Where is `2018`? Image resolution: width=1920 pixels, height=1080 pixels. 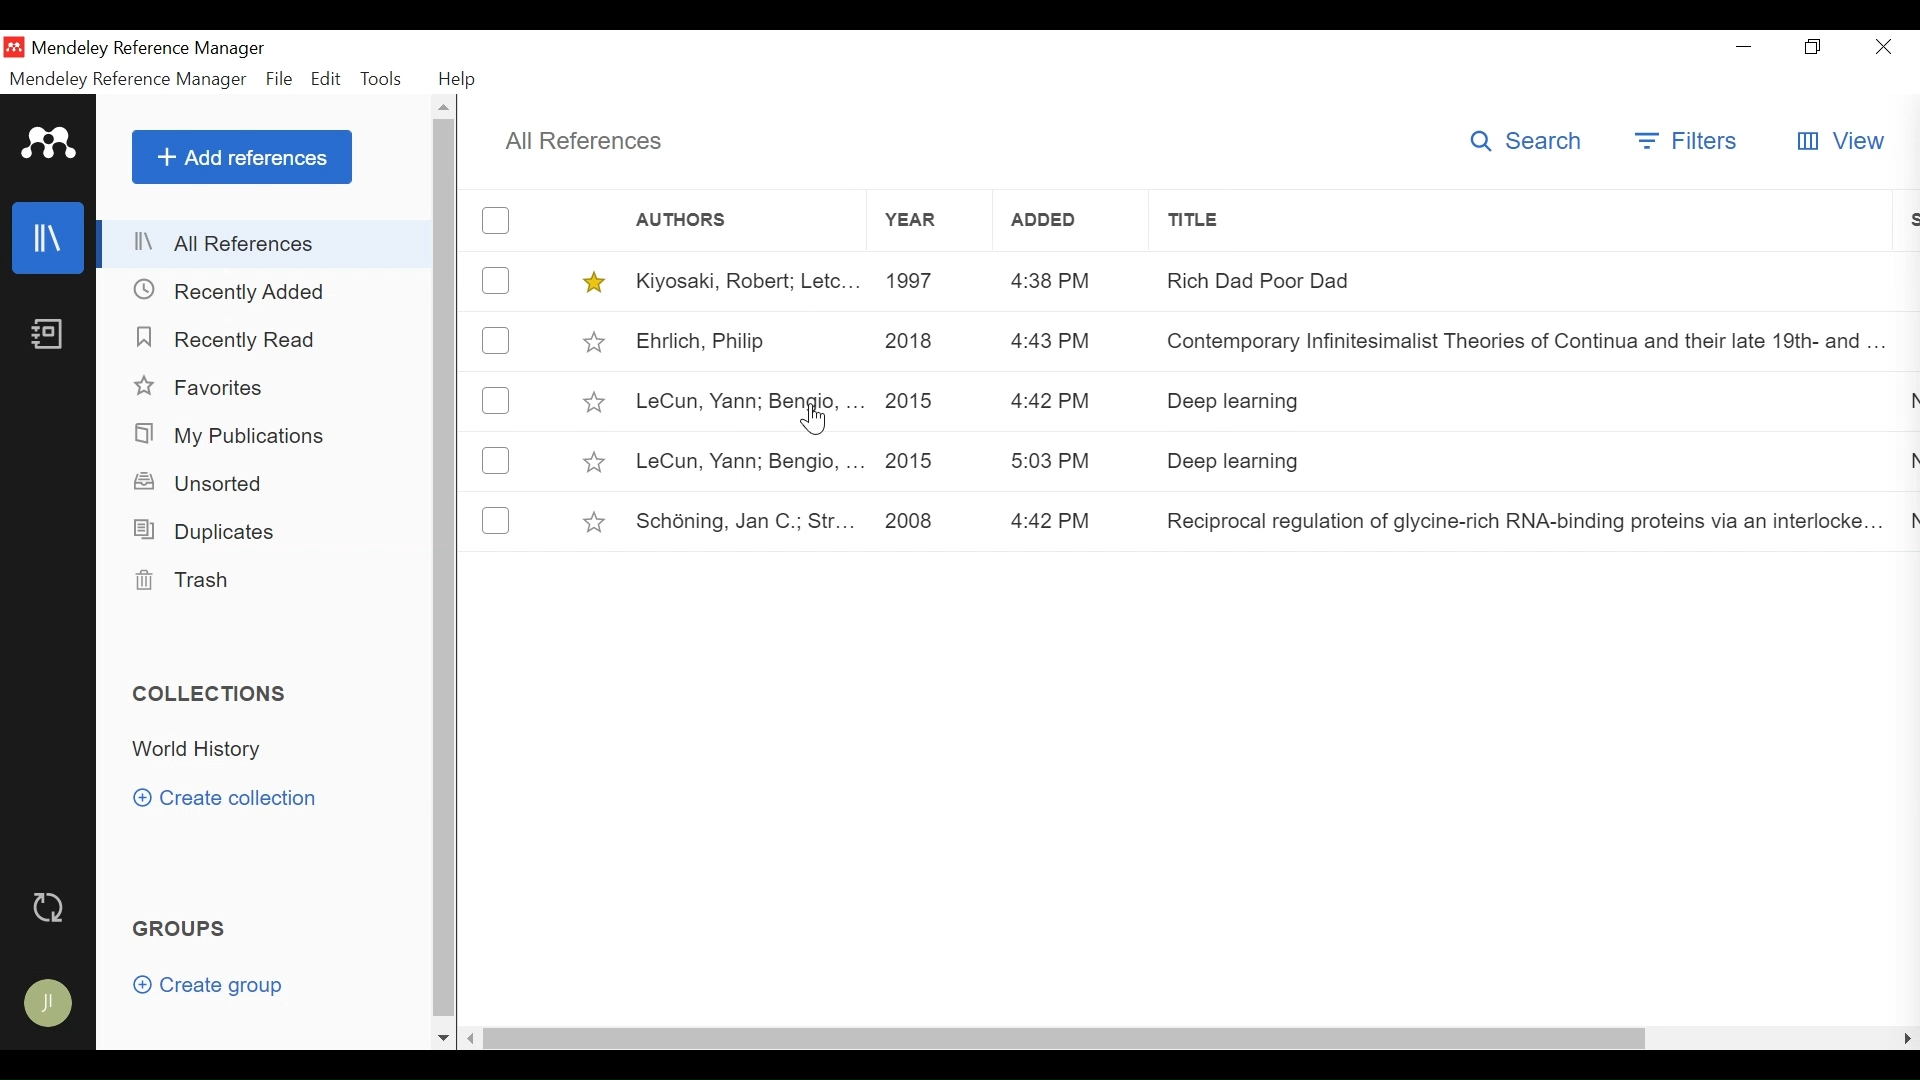 2018 is located at coordinates (911, 343).